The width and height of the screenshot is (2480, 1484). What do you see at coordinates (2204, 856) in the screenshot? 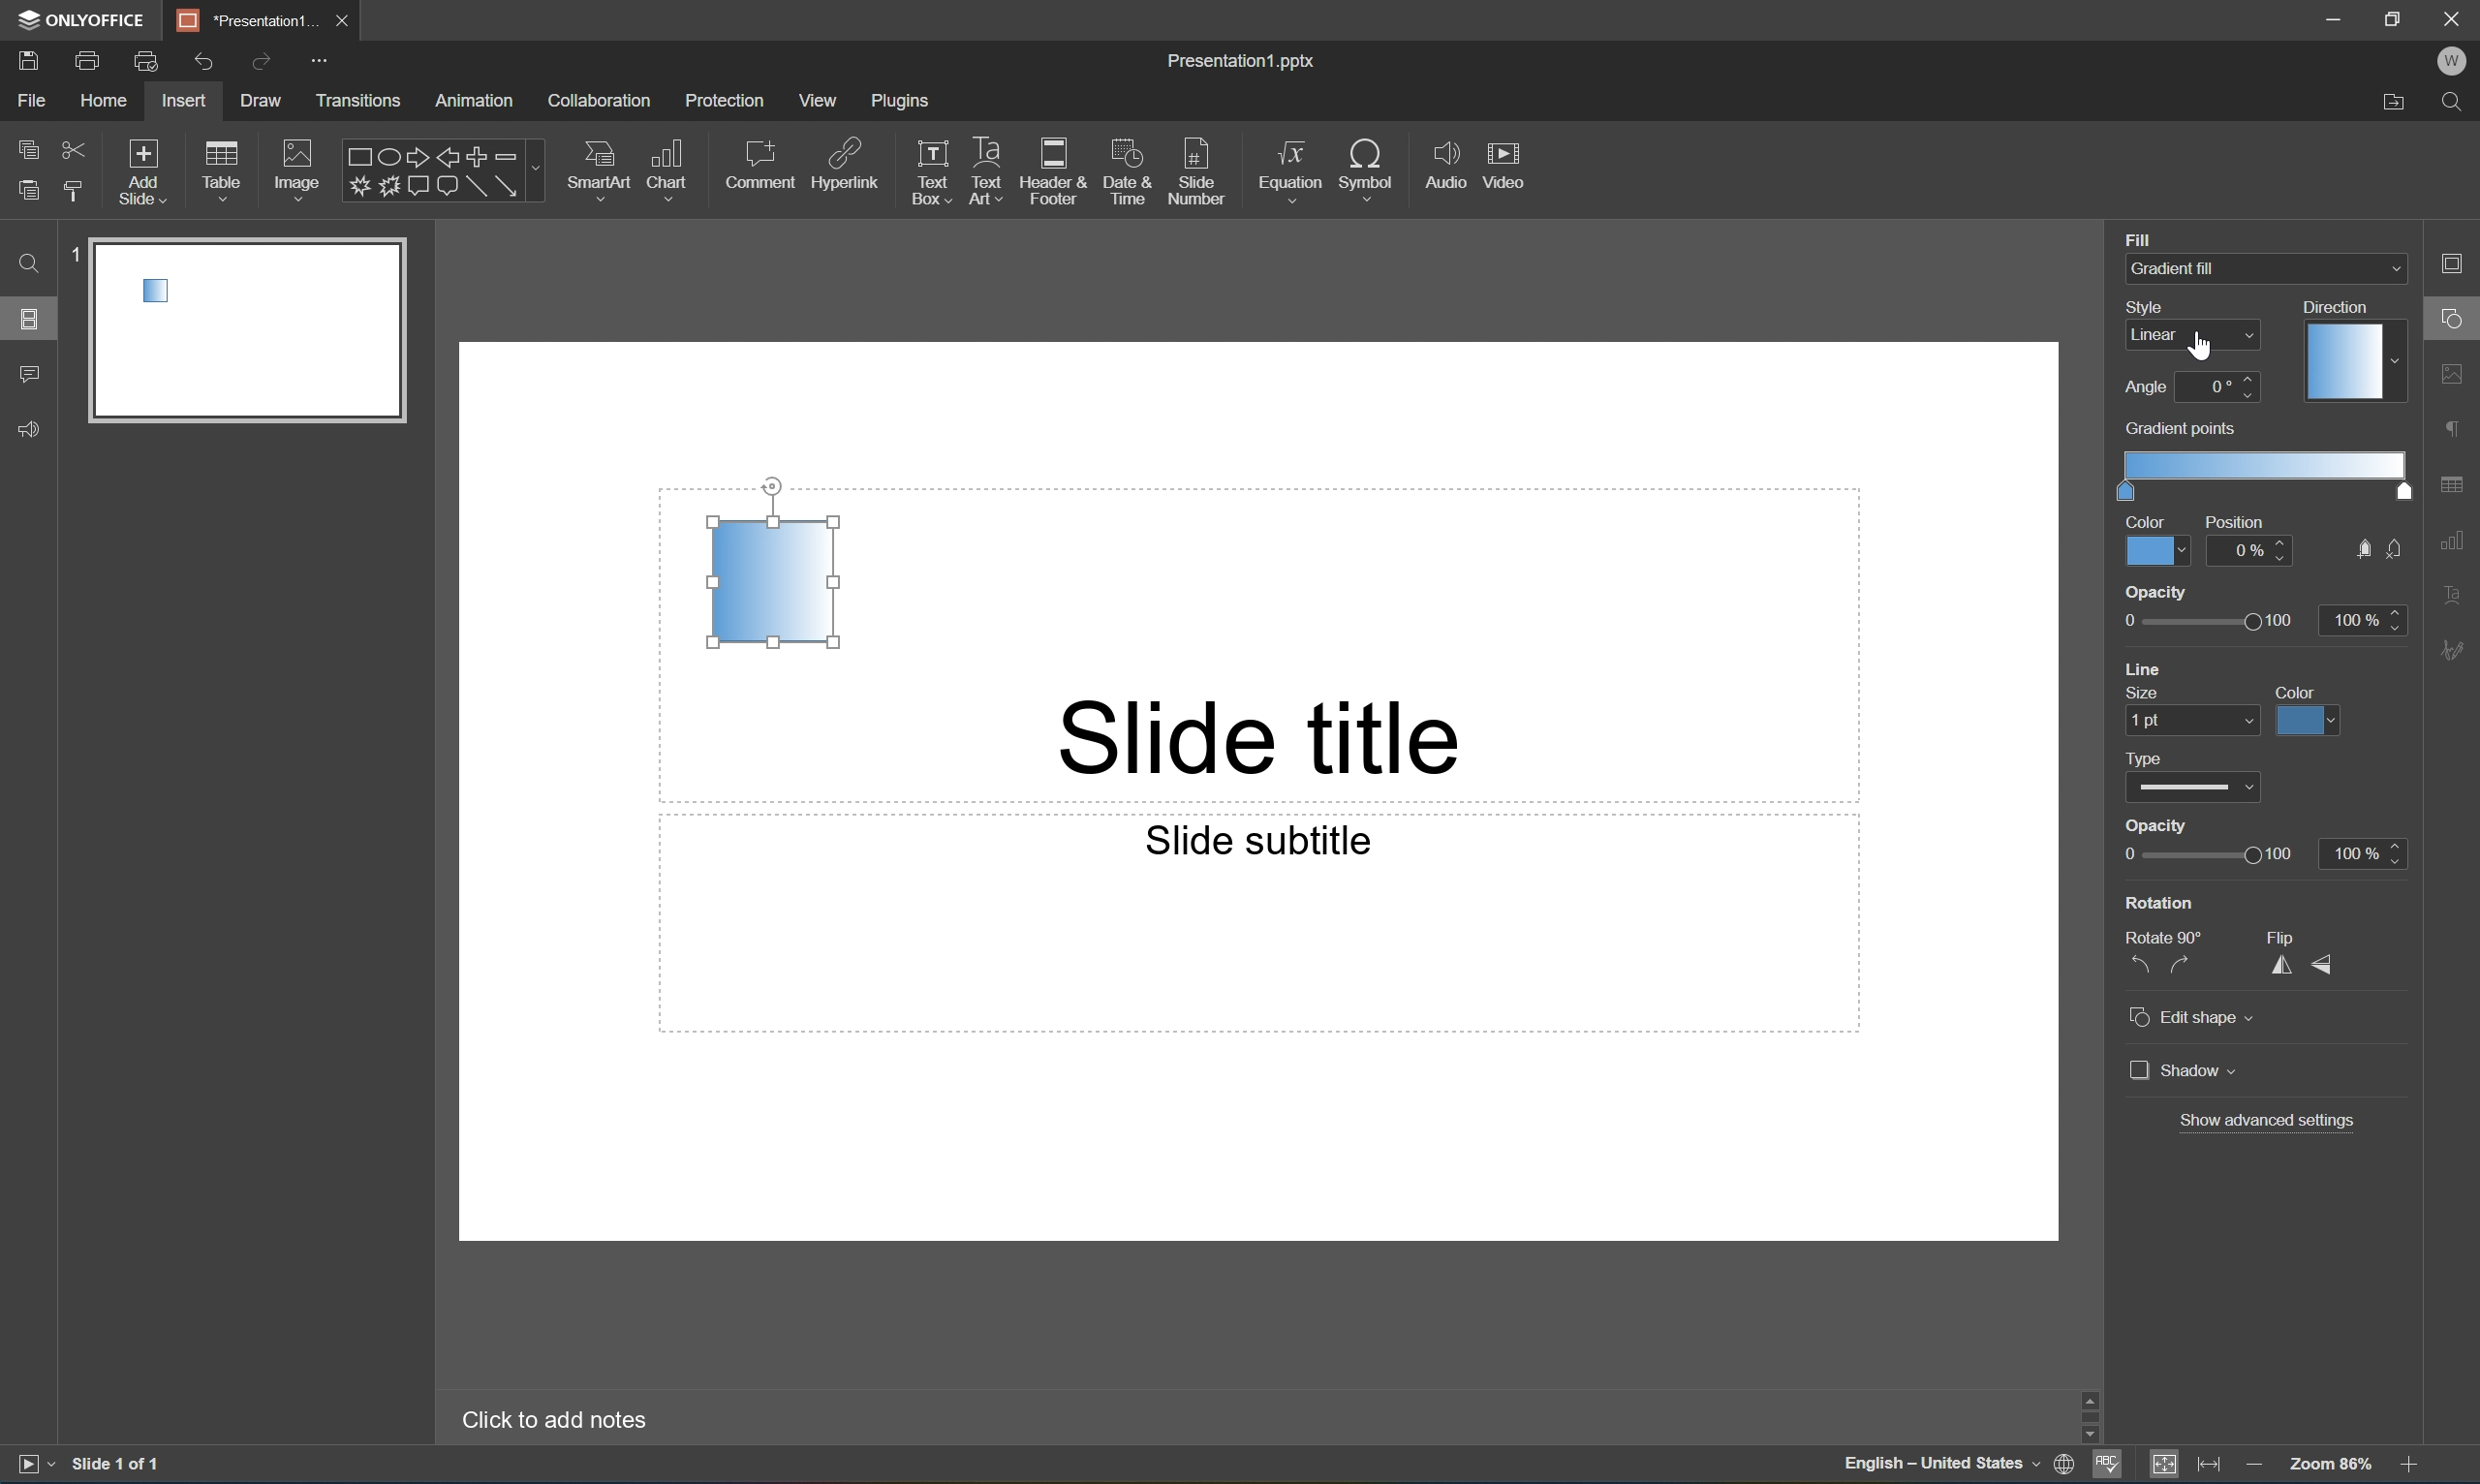
I see `Slider` at bounding box center [2204, 856].